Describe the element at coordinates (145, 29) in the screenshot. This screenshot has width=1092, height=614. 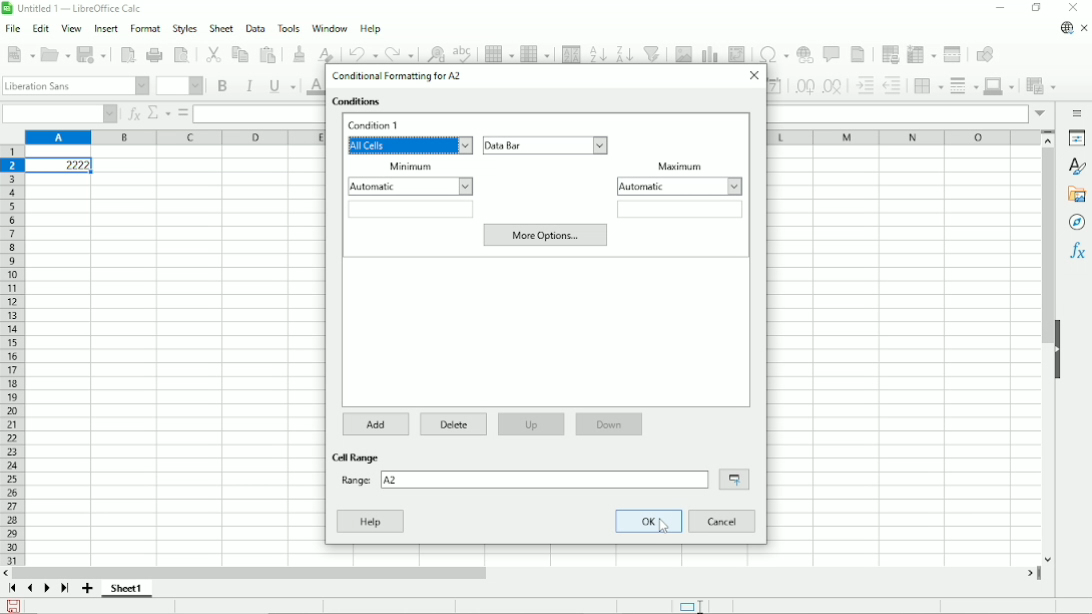
I see `Format` at that location.